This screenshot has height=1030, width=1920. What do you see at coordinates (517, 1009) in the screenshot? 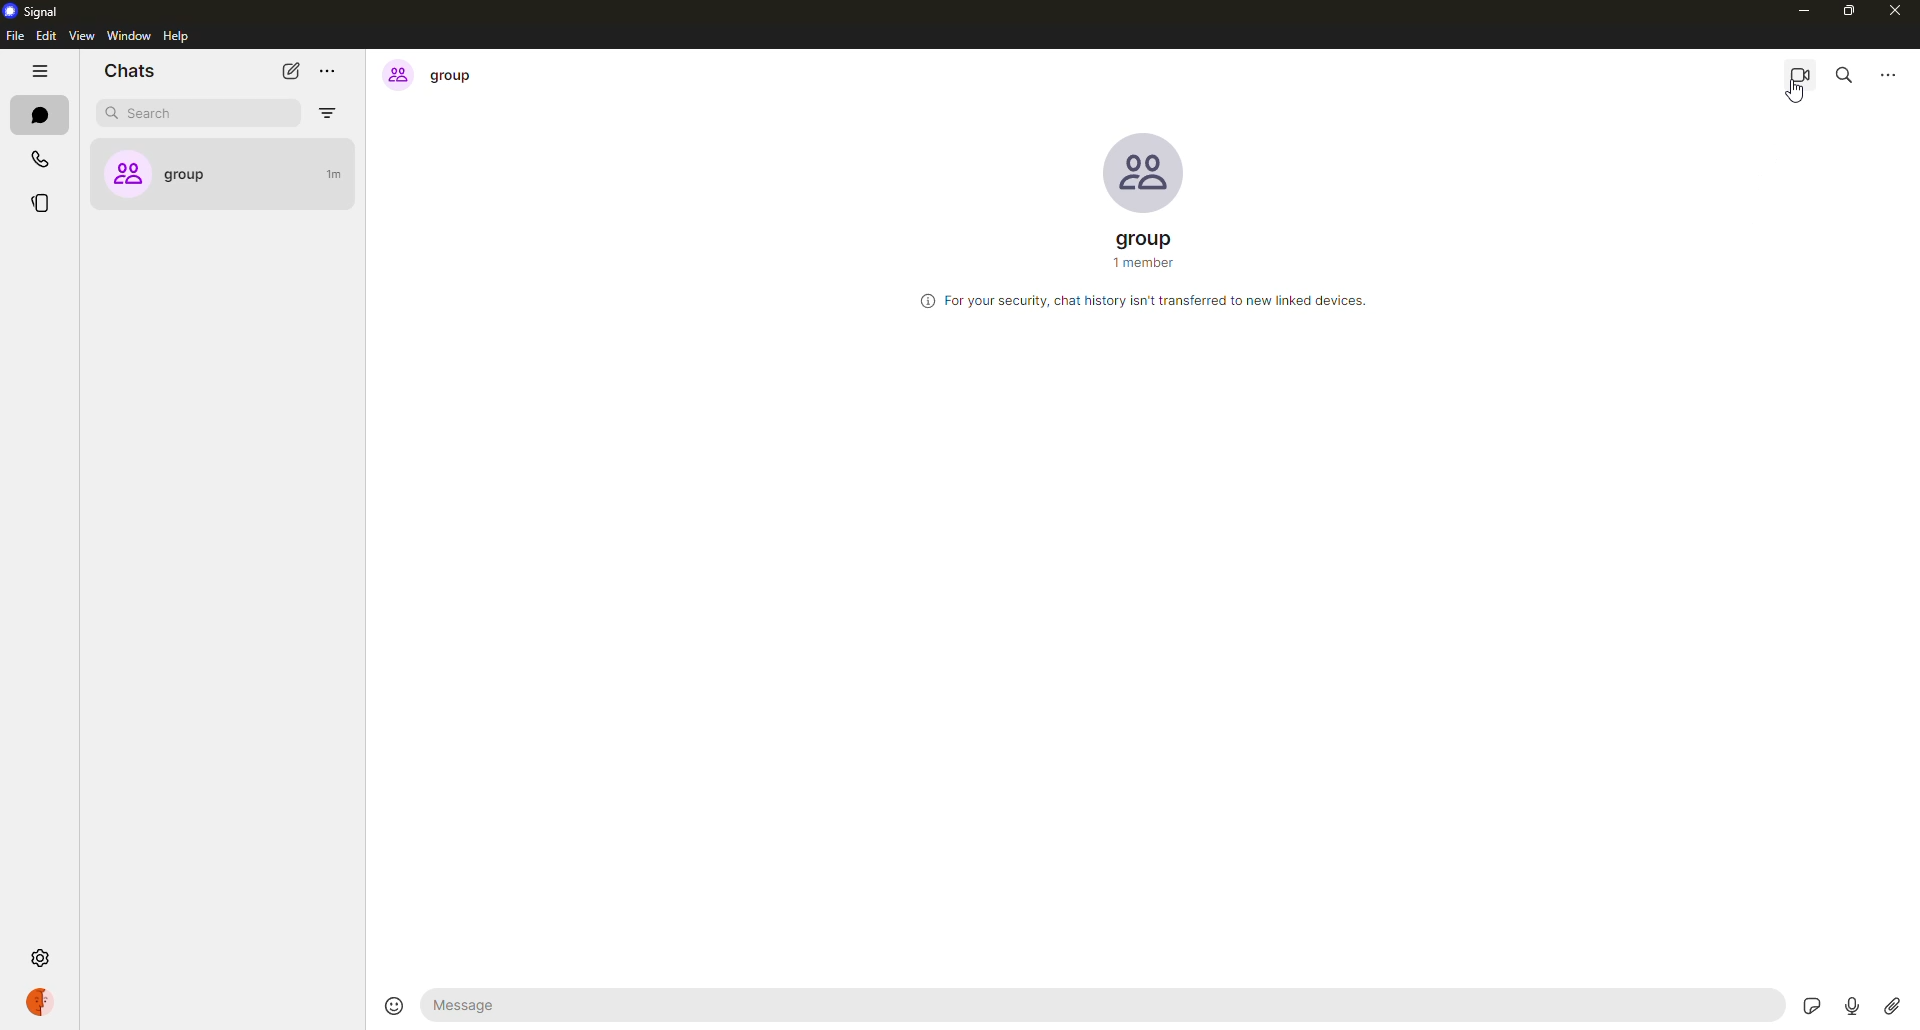
I see `message` at bounding box center [517, 1009].